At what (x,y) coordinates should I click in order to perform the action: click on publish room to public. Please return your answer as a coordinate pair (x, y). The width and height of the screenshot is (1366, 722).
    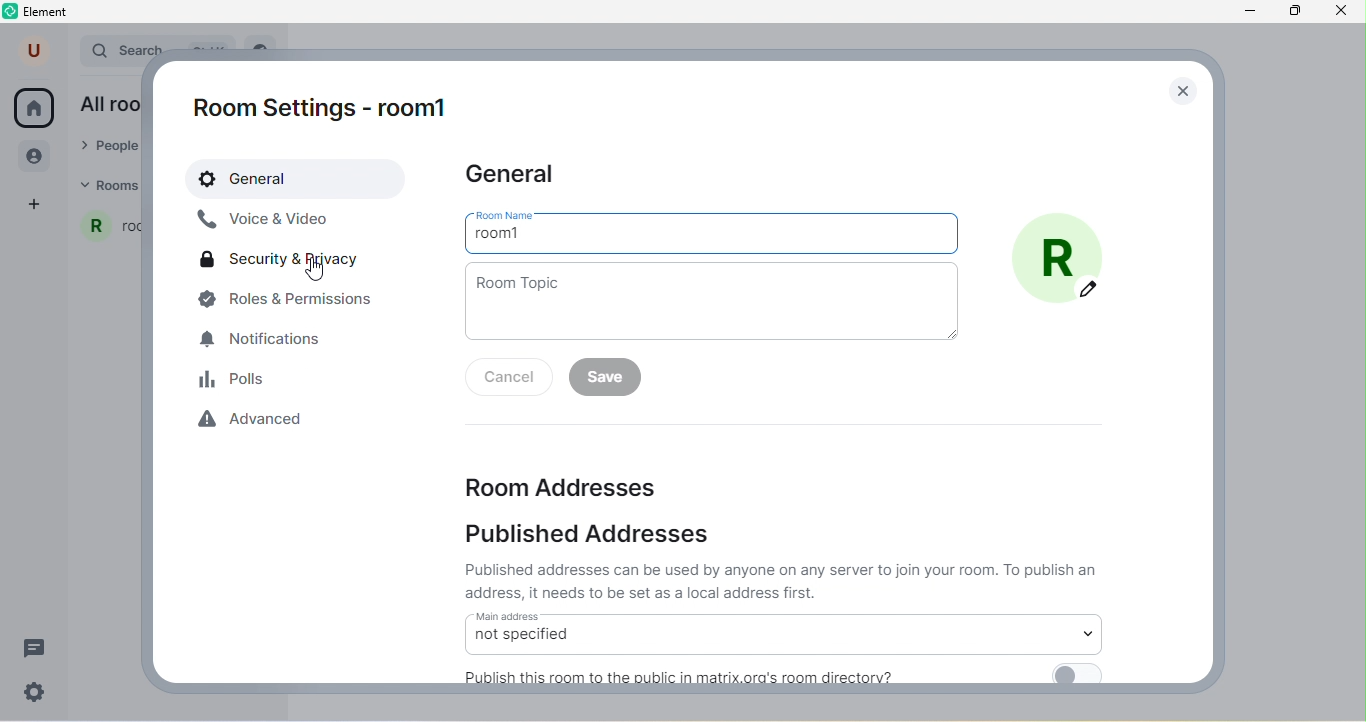
    Looking at the image, I should click on (803, 674).